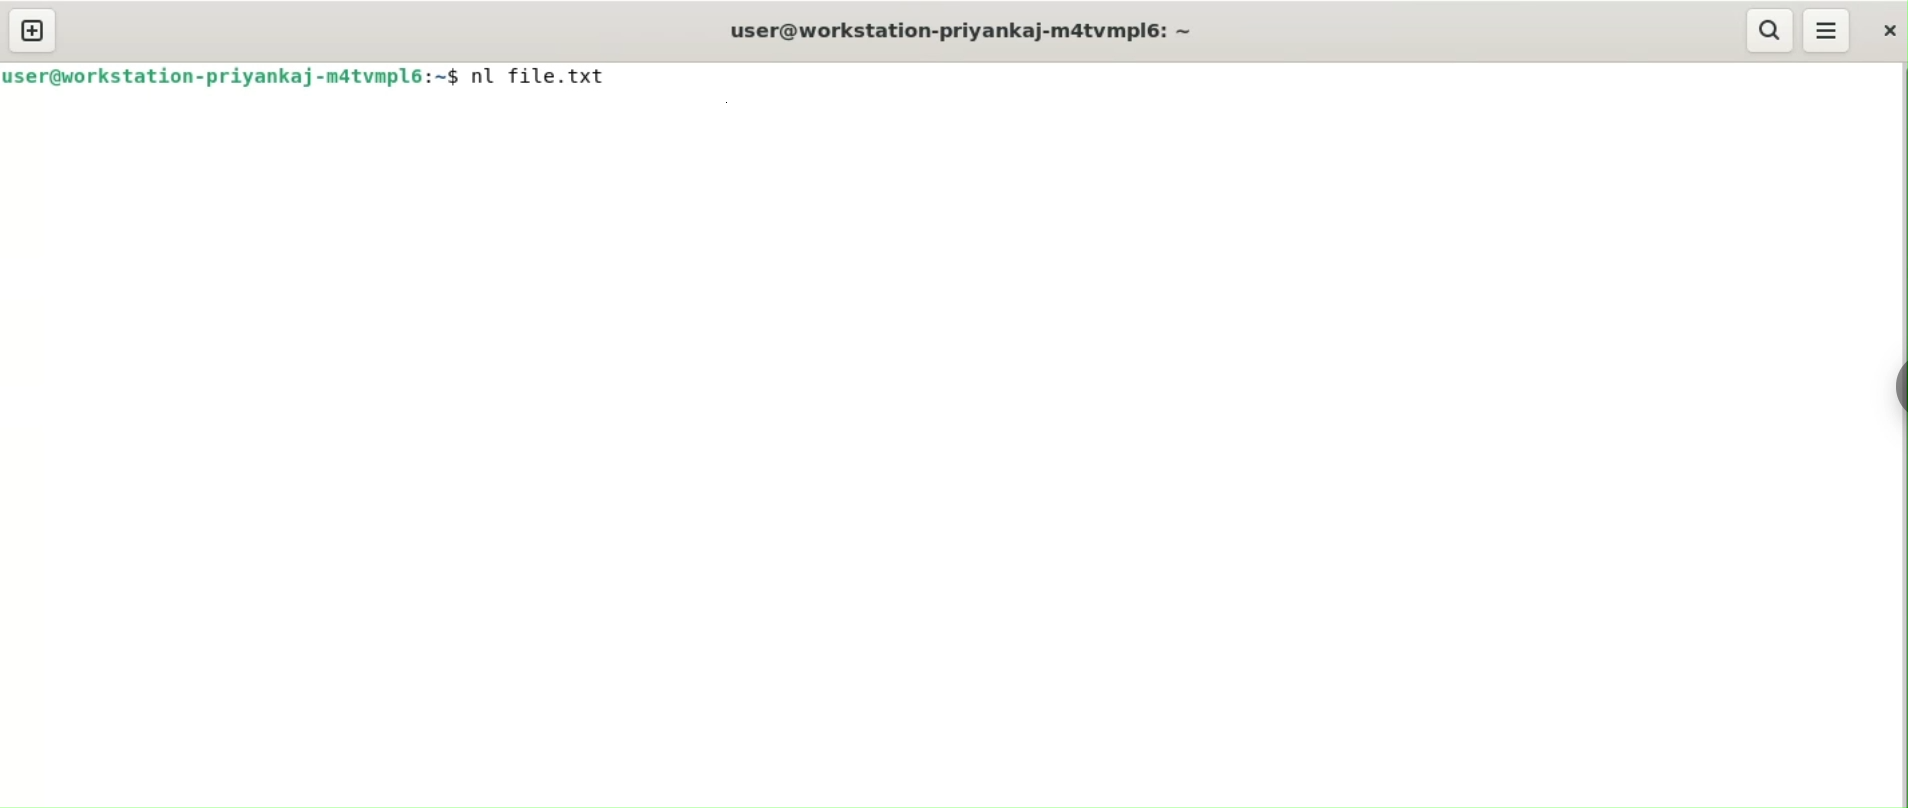  What do you see at coordinates (1772, 30) in the screenshot?
I see `search` at bounding box center [1772, 30].